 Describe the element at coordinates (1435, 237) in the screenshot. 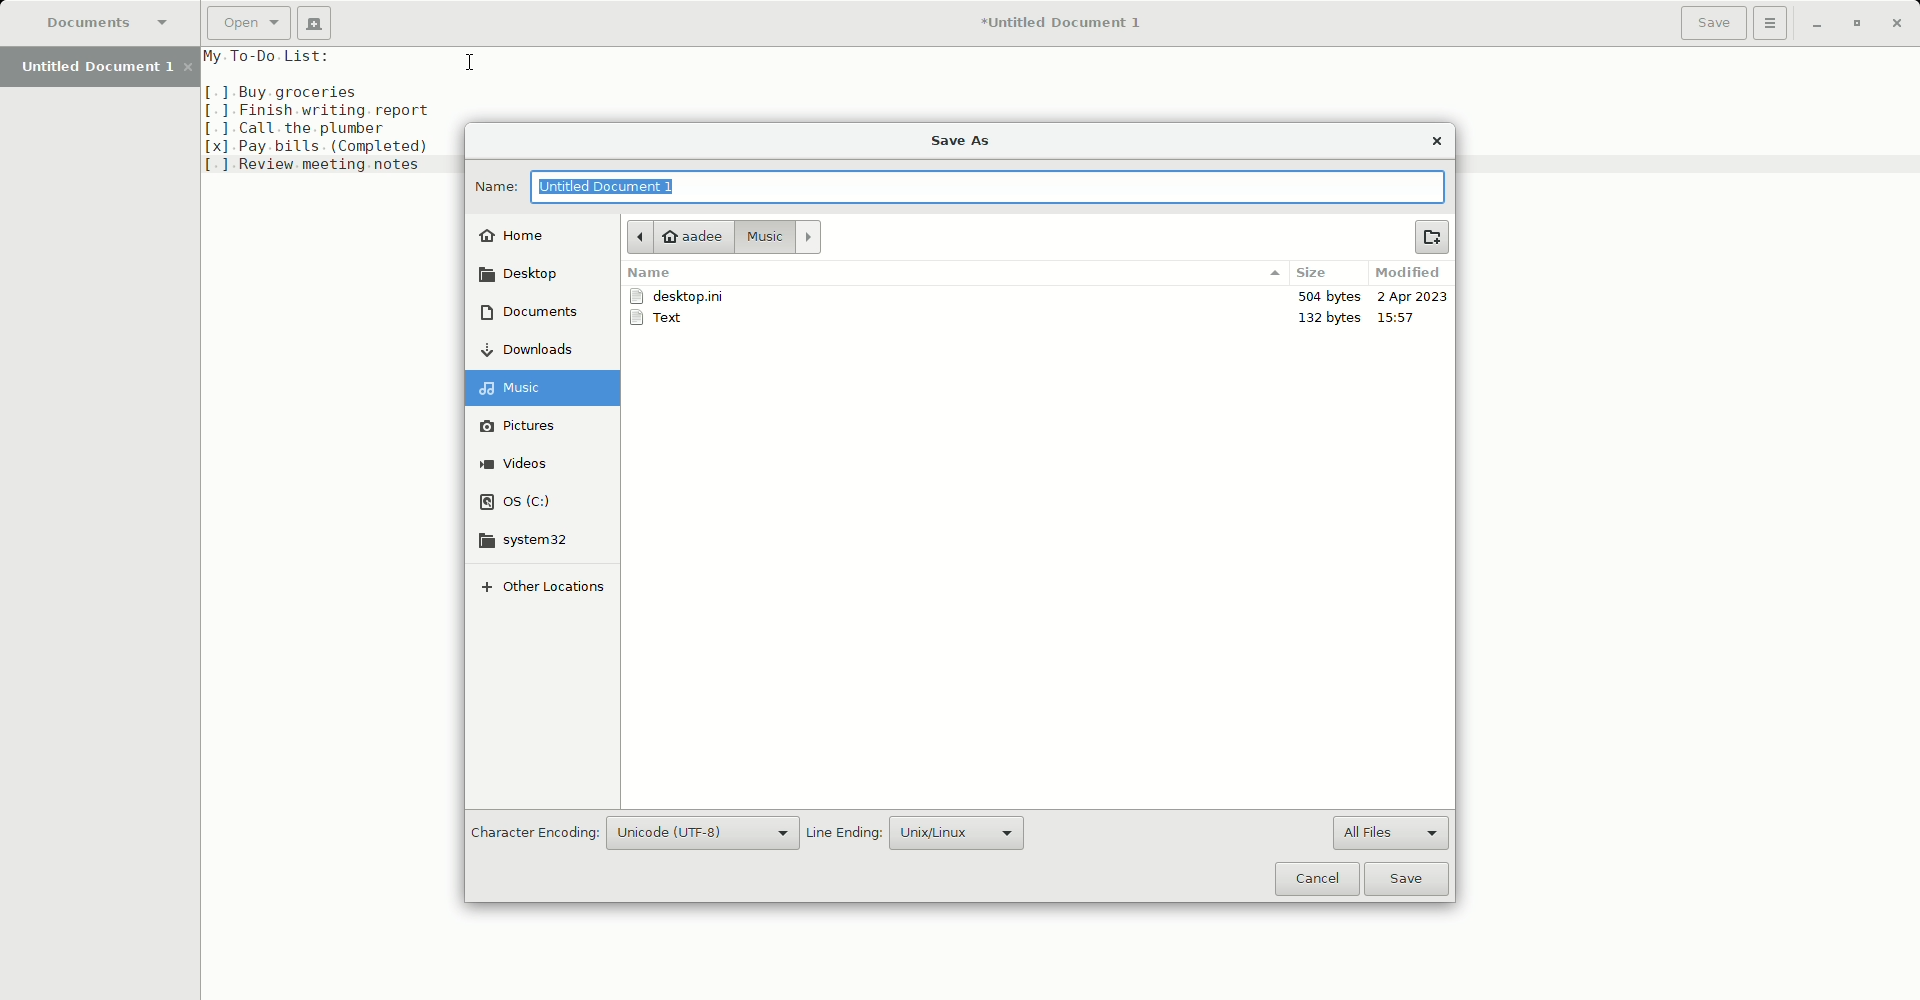

I see `New Folder` at that location.